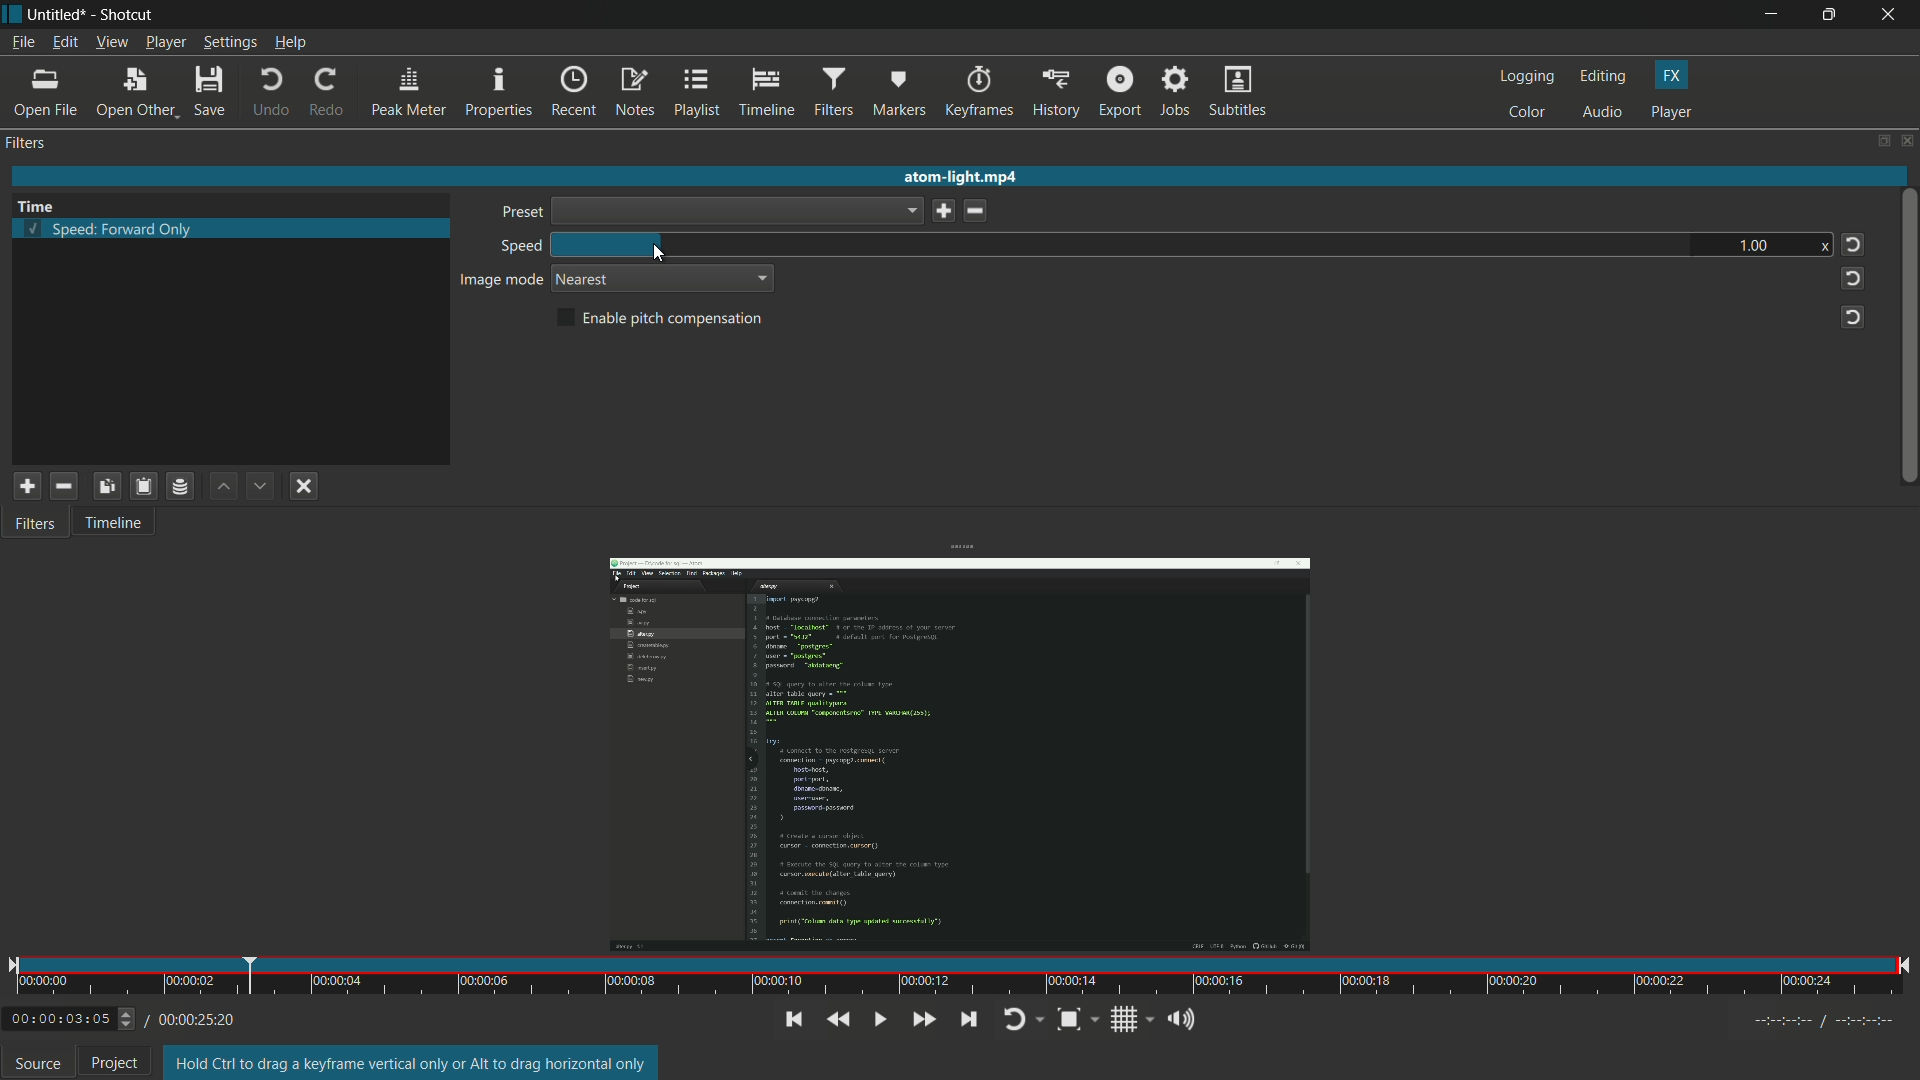  Describe the element at coordinates (1851, 244) in the screenshot. I see `reset to default` at that location.